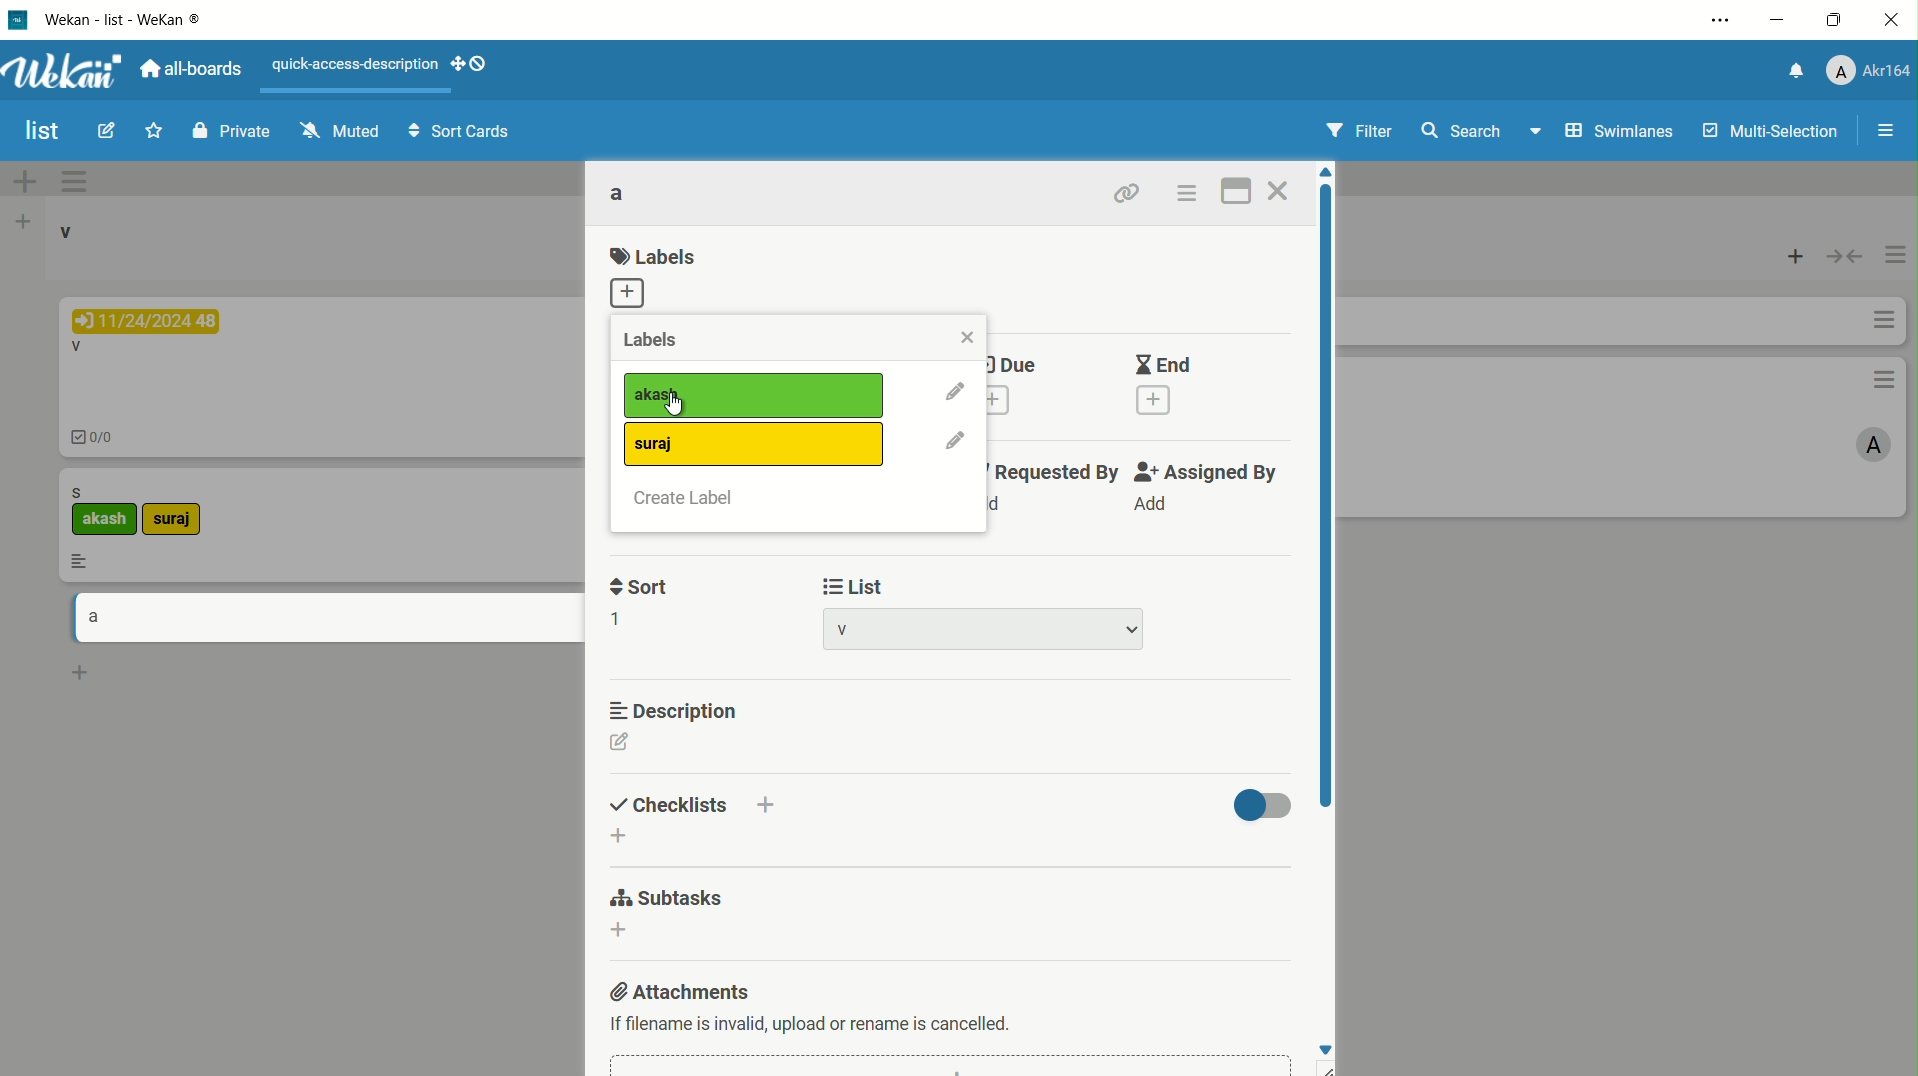  I want to click on card name, so click(619, 195).